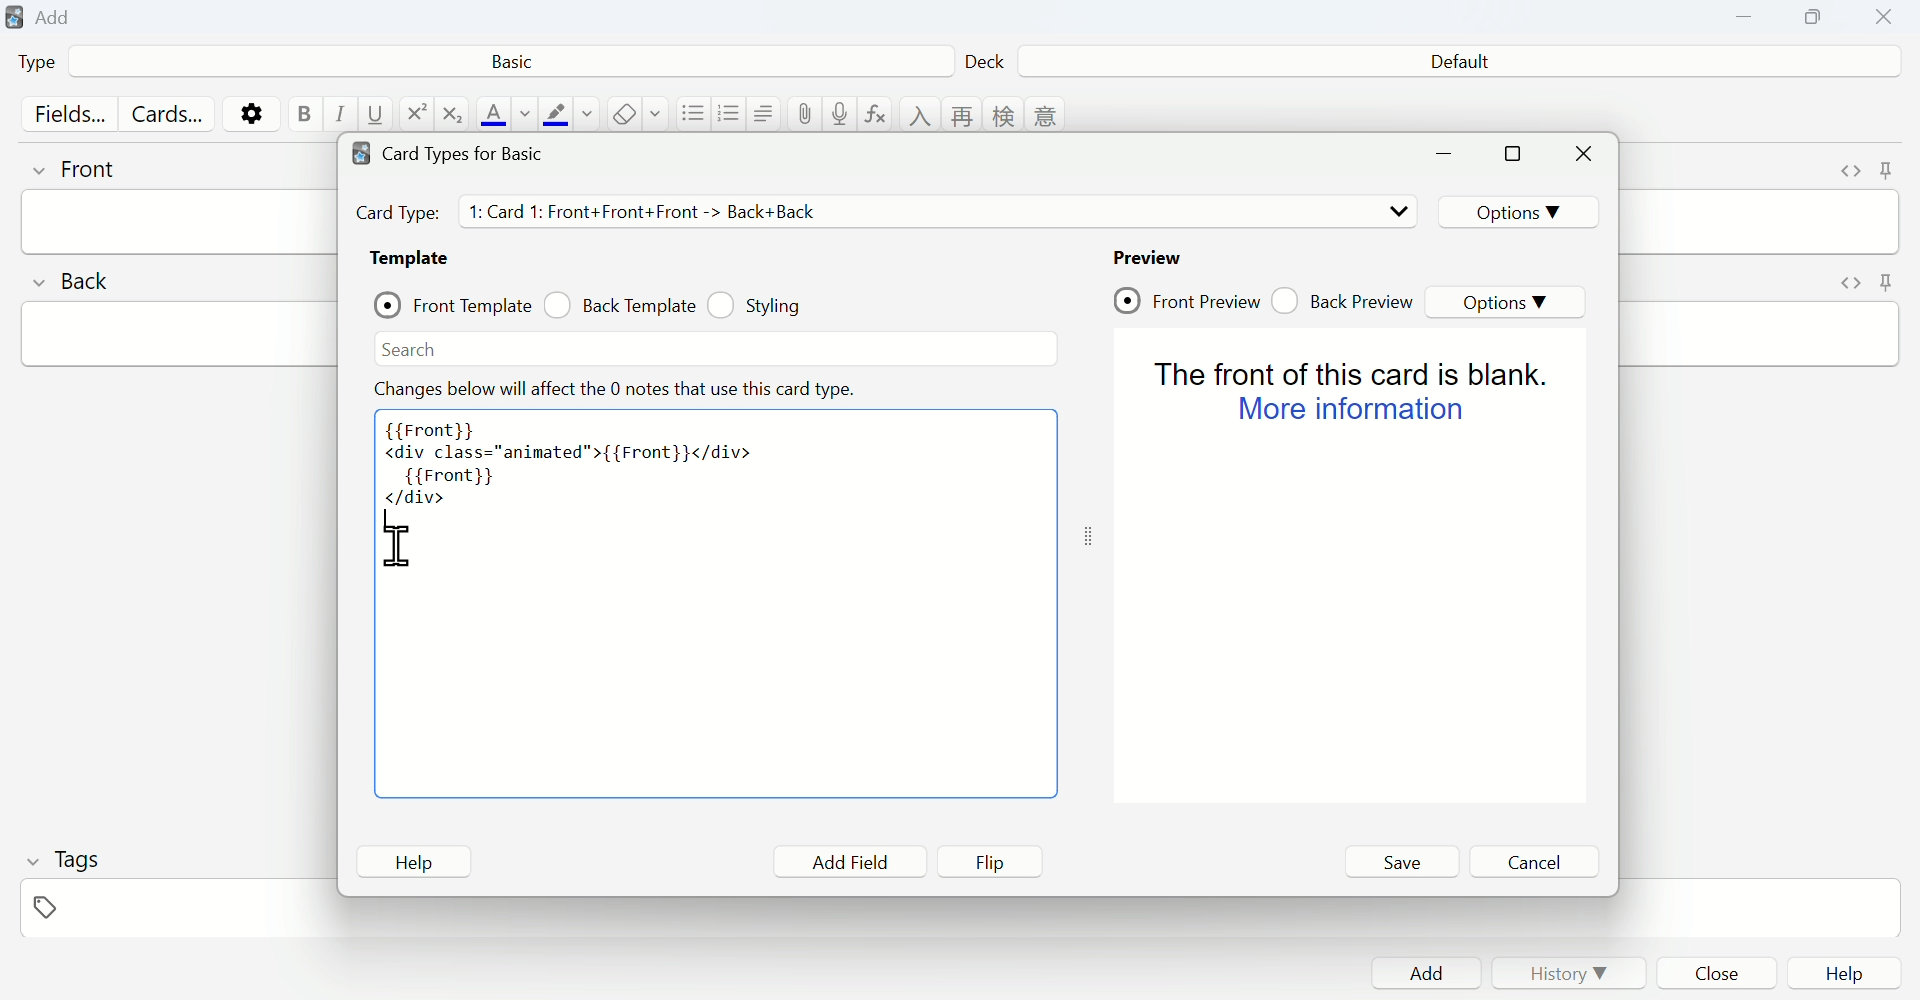 The width and height of the screenshot is (1920, 1000). I want to click on toggle HTML editor, so click(1852, 282).